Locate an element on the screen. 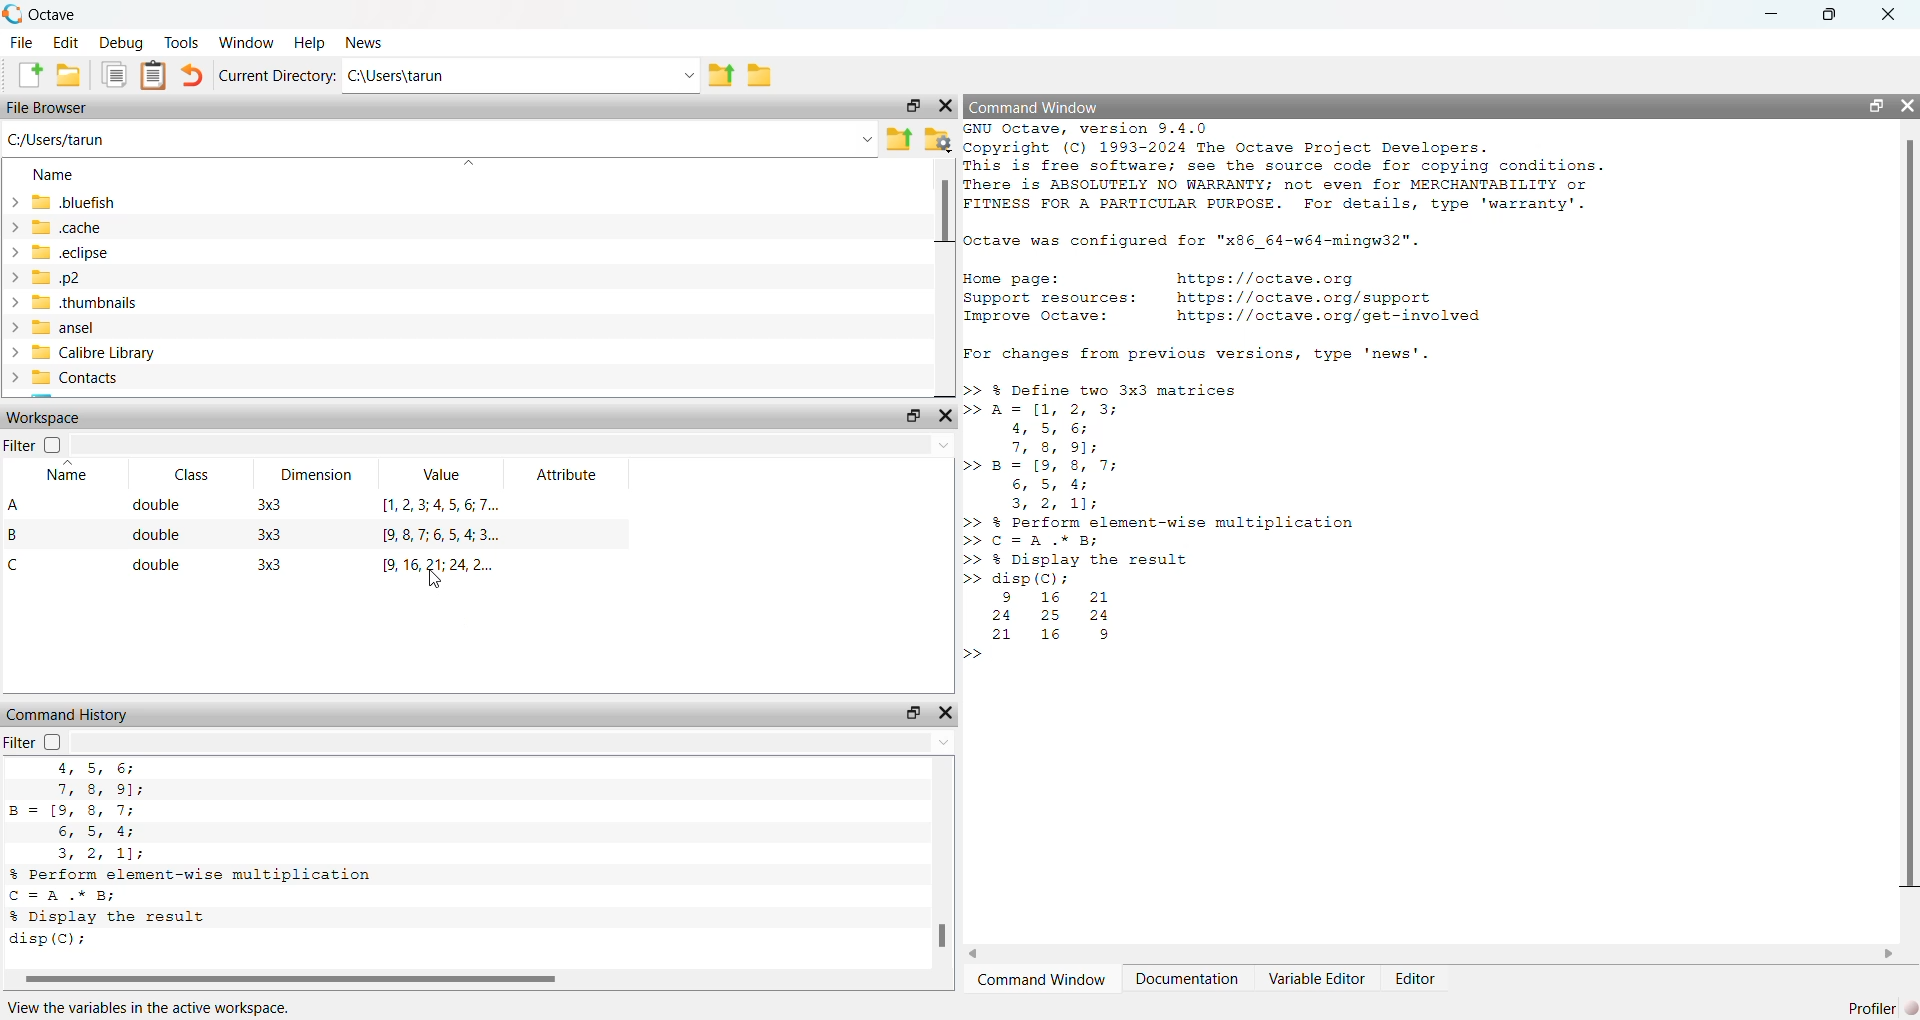  Octave is located at coordinates (40, 15).